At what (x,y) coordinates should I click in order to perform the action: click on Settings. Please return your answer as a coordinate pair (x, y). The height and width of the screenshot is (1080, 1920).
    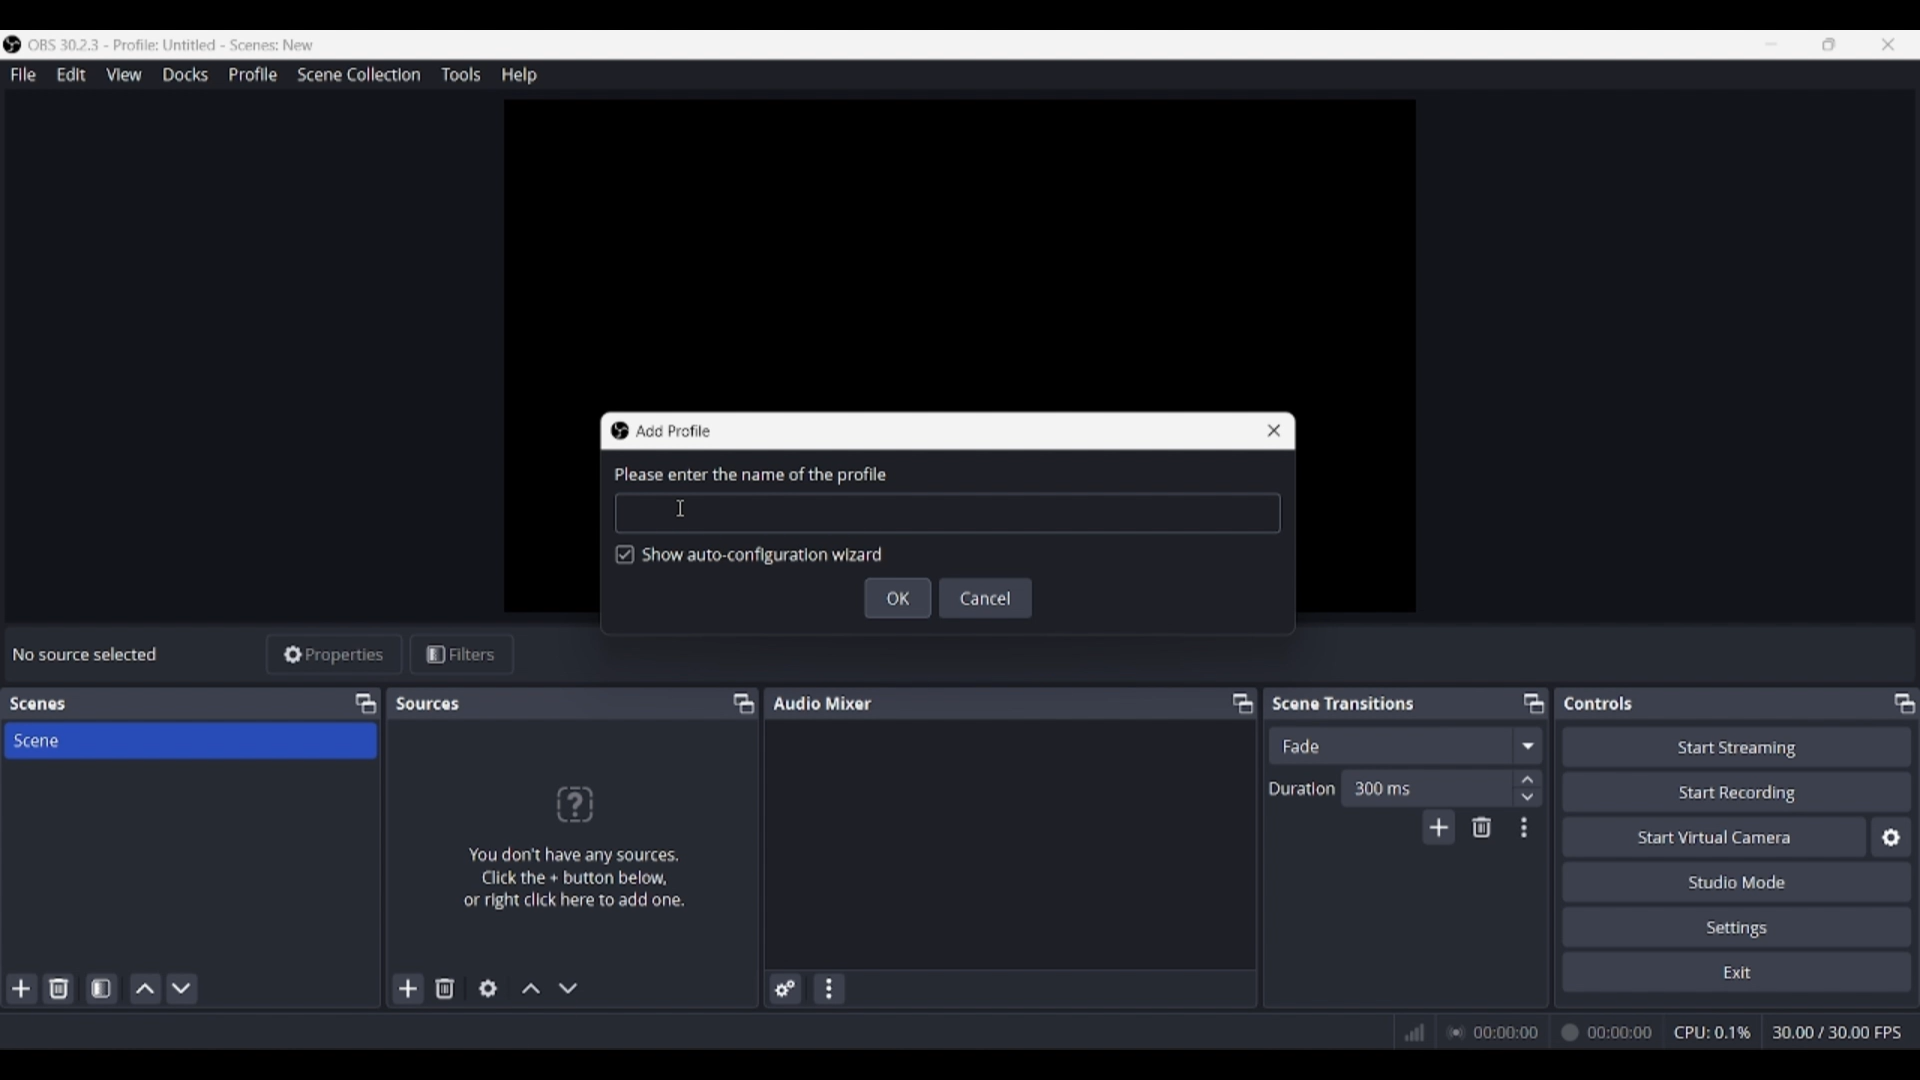
    Looking at the image, I should click on (1738, 926).